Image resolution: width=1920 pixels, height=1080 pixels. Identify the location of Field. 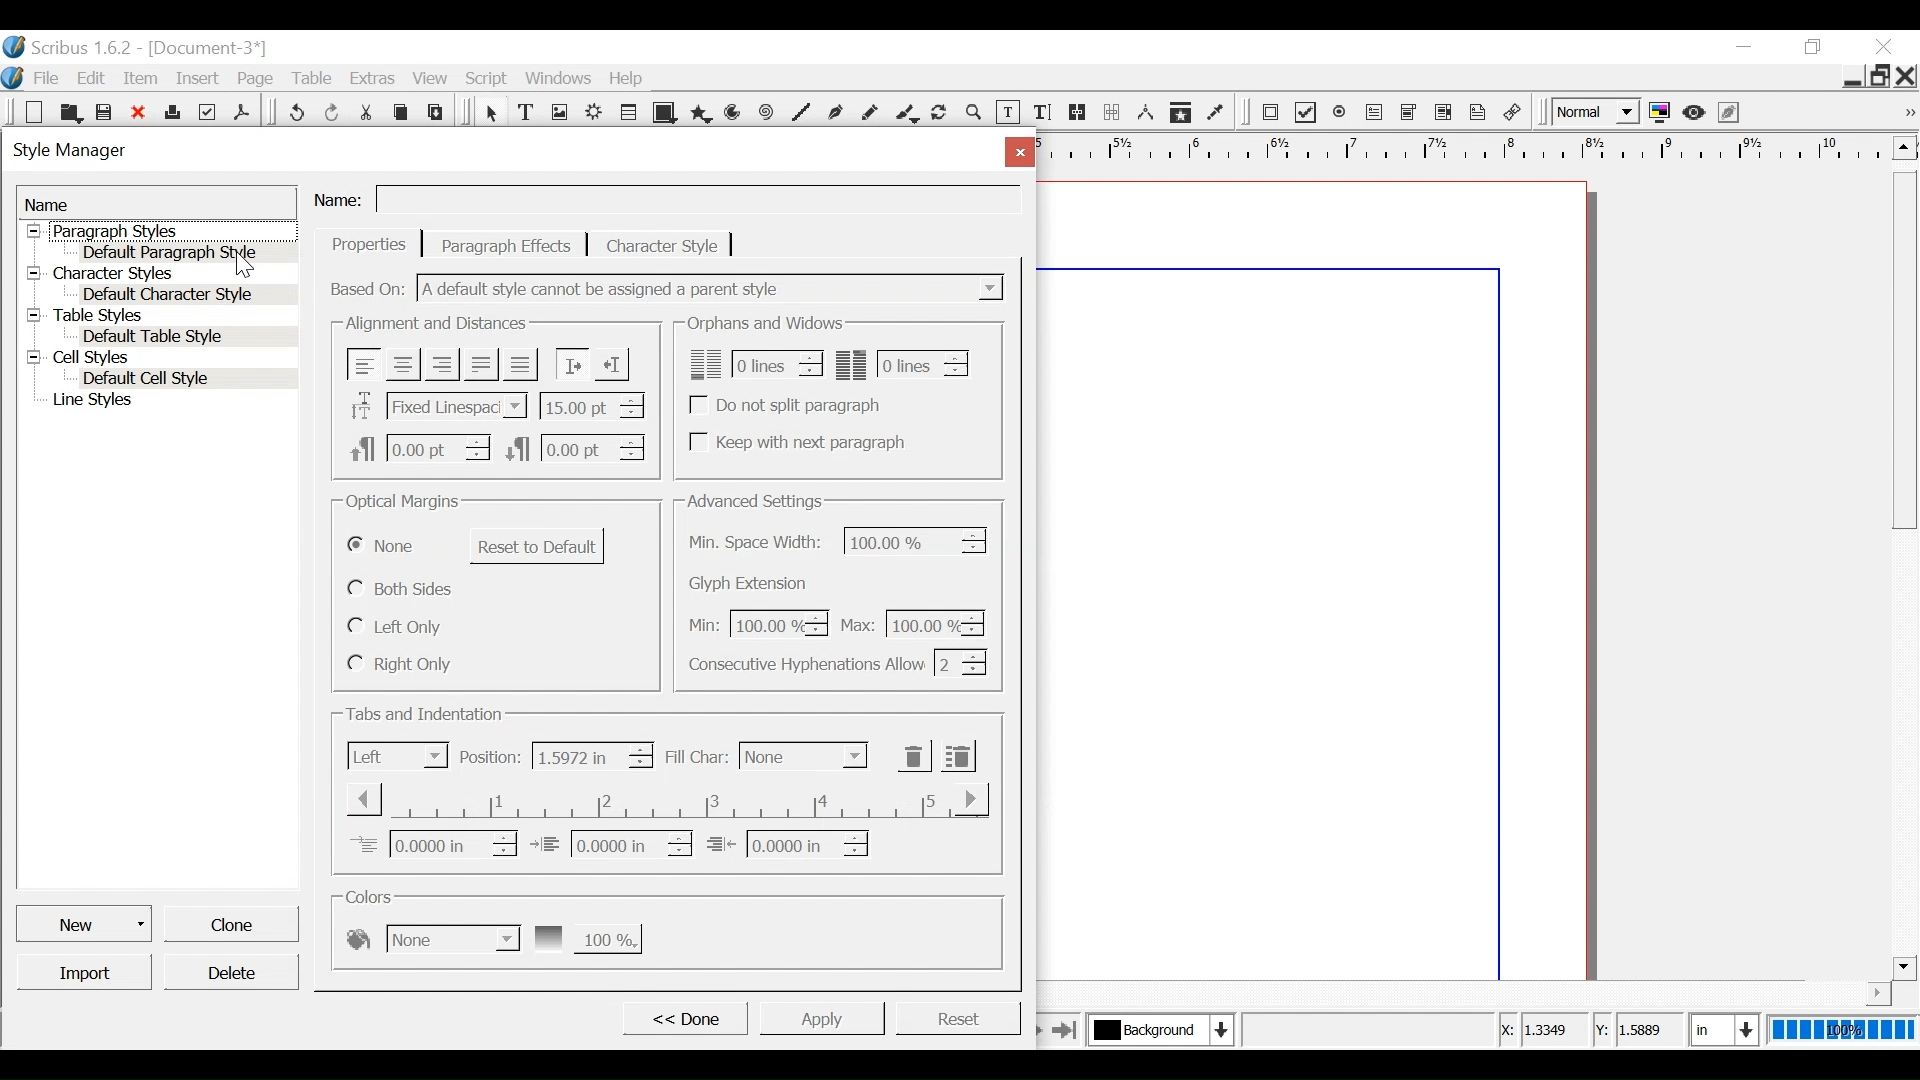
(697, 201).